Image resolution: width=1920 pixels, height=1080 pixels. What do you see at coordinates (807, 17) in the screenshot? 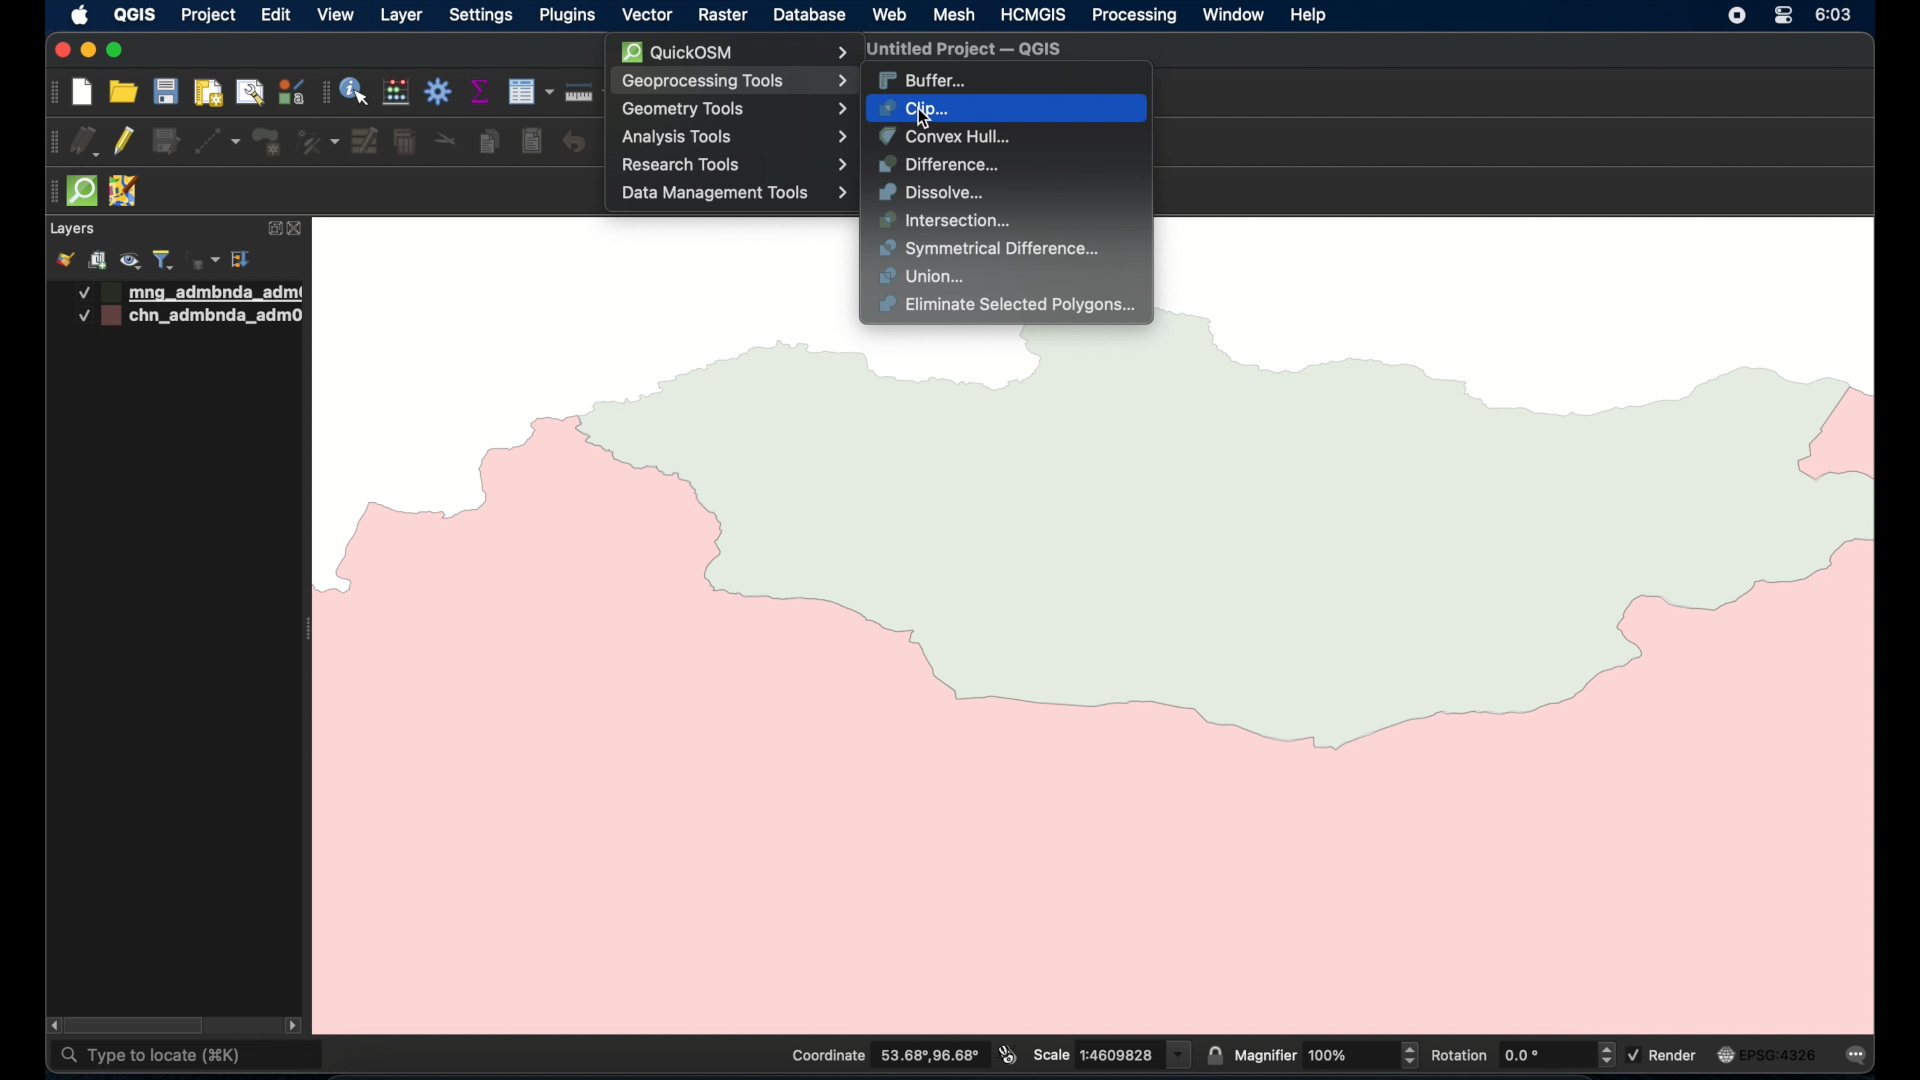
I see `database` at bounding box center [807, 17].